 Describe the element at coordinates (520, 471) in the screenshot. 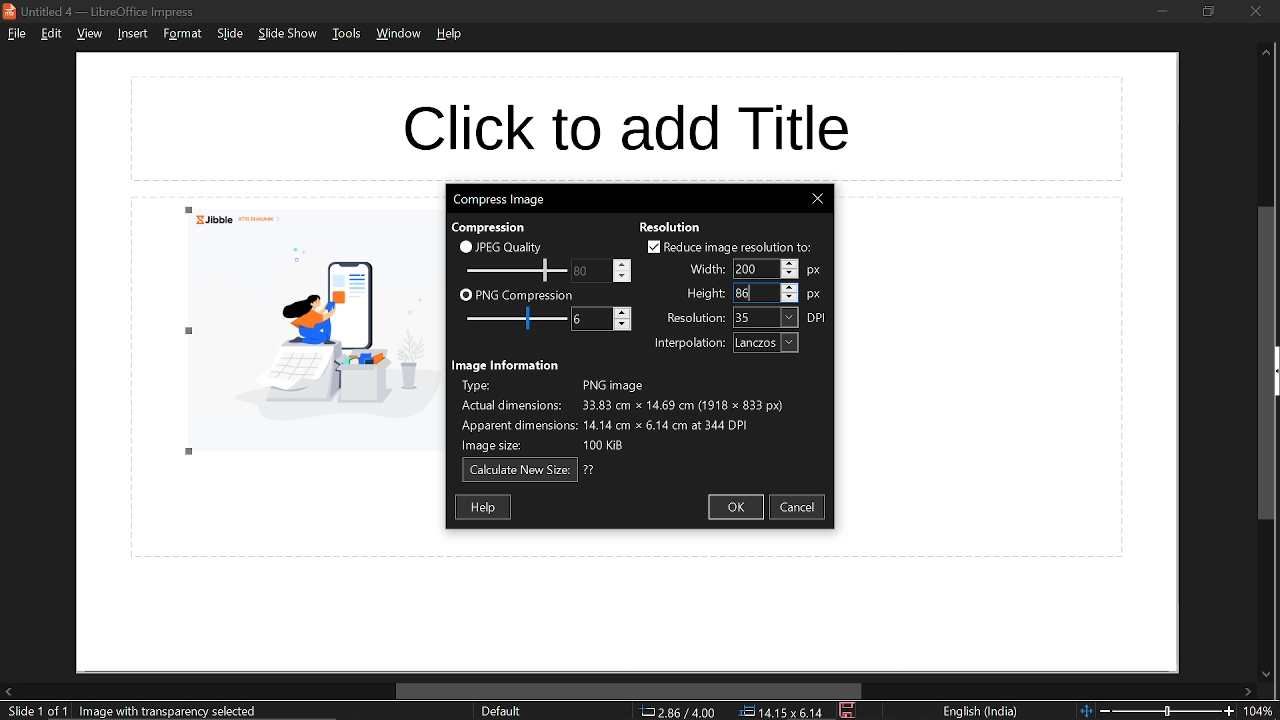

I see `calculate new size` at that location.